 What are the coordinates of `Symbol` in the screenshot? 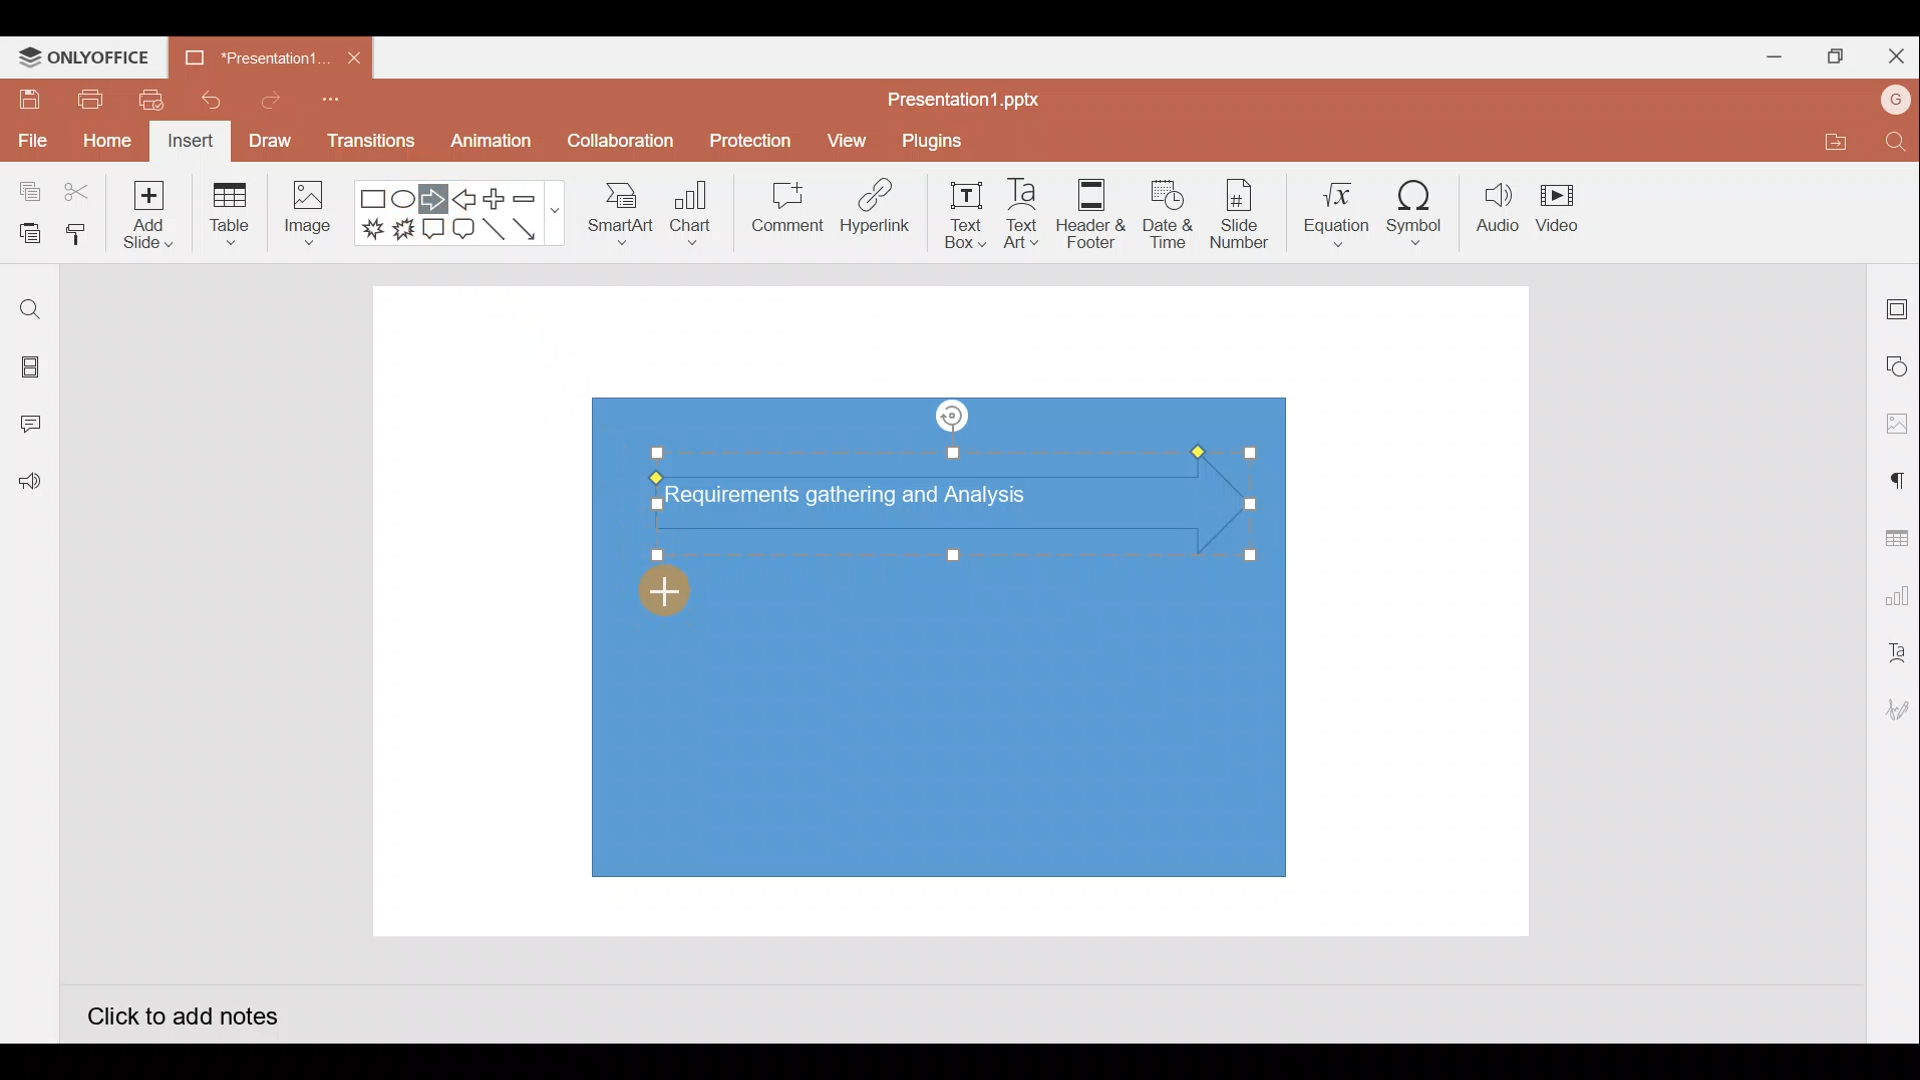 It's located at (1416, 208).